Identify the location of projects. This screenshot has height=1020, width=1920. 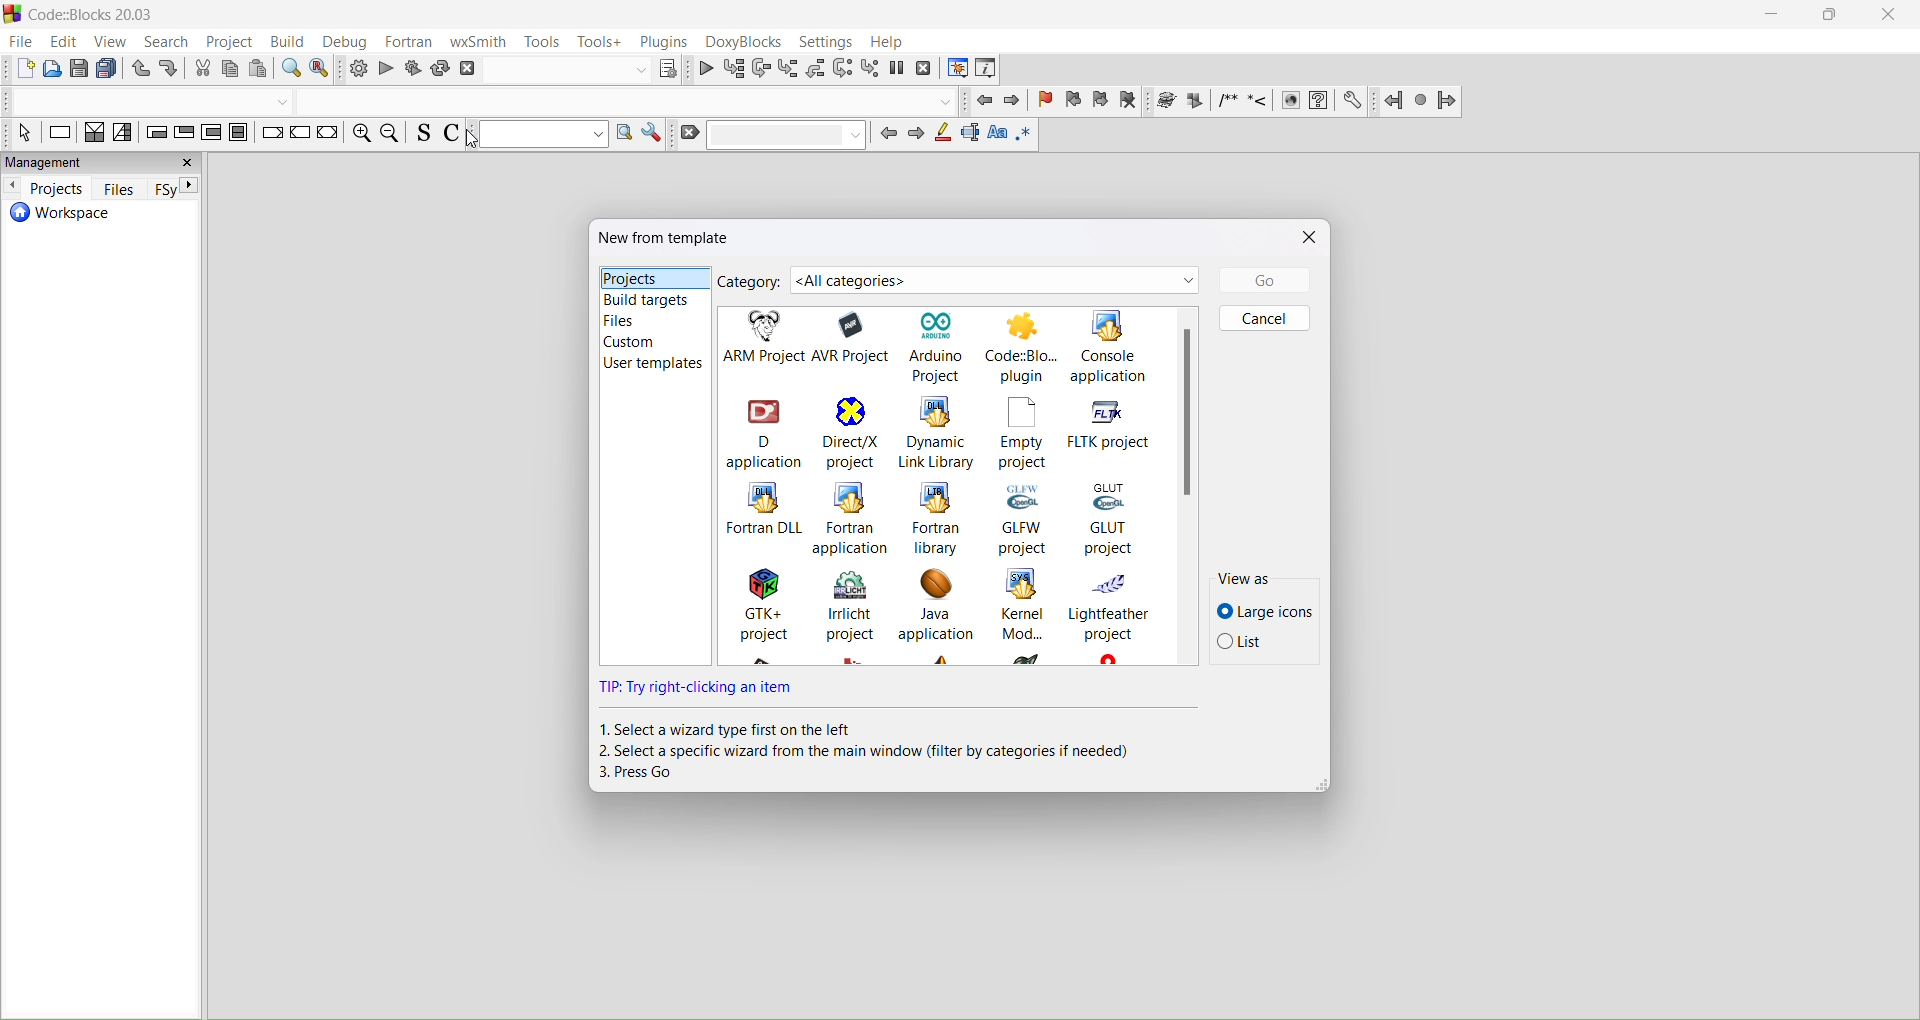
(60, 190).